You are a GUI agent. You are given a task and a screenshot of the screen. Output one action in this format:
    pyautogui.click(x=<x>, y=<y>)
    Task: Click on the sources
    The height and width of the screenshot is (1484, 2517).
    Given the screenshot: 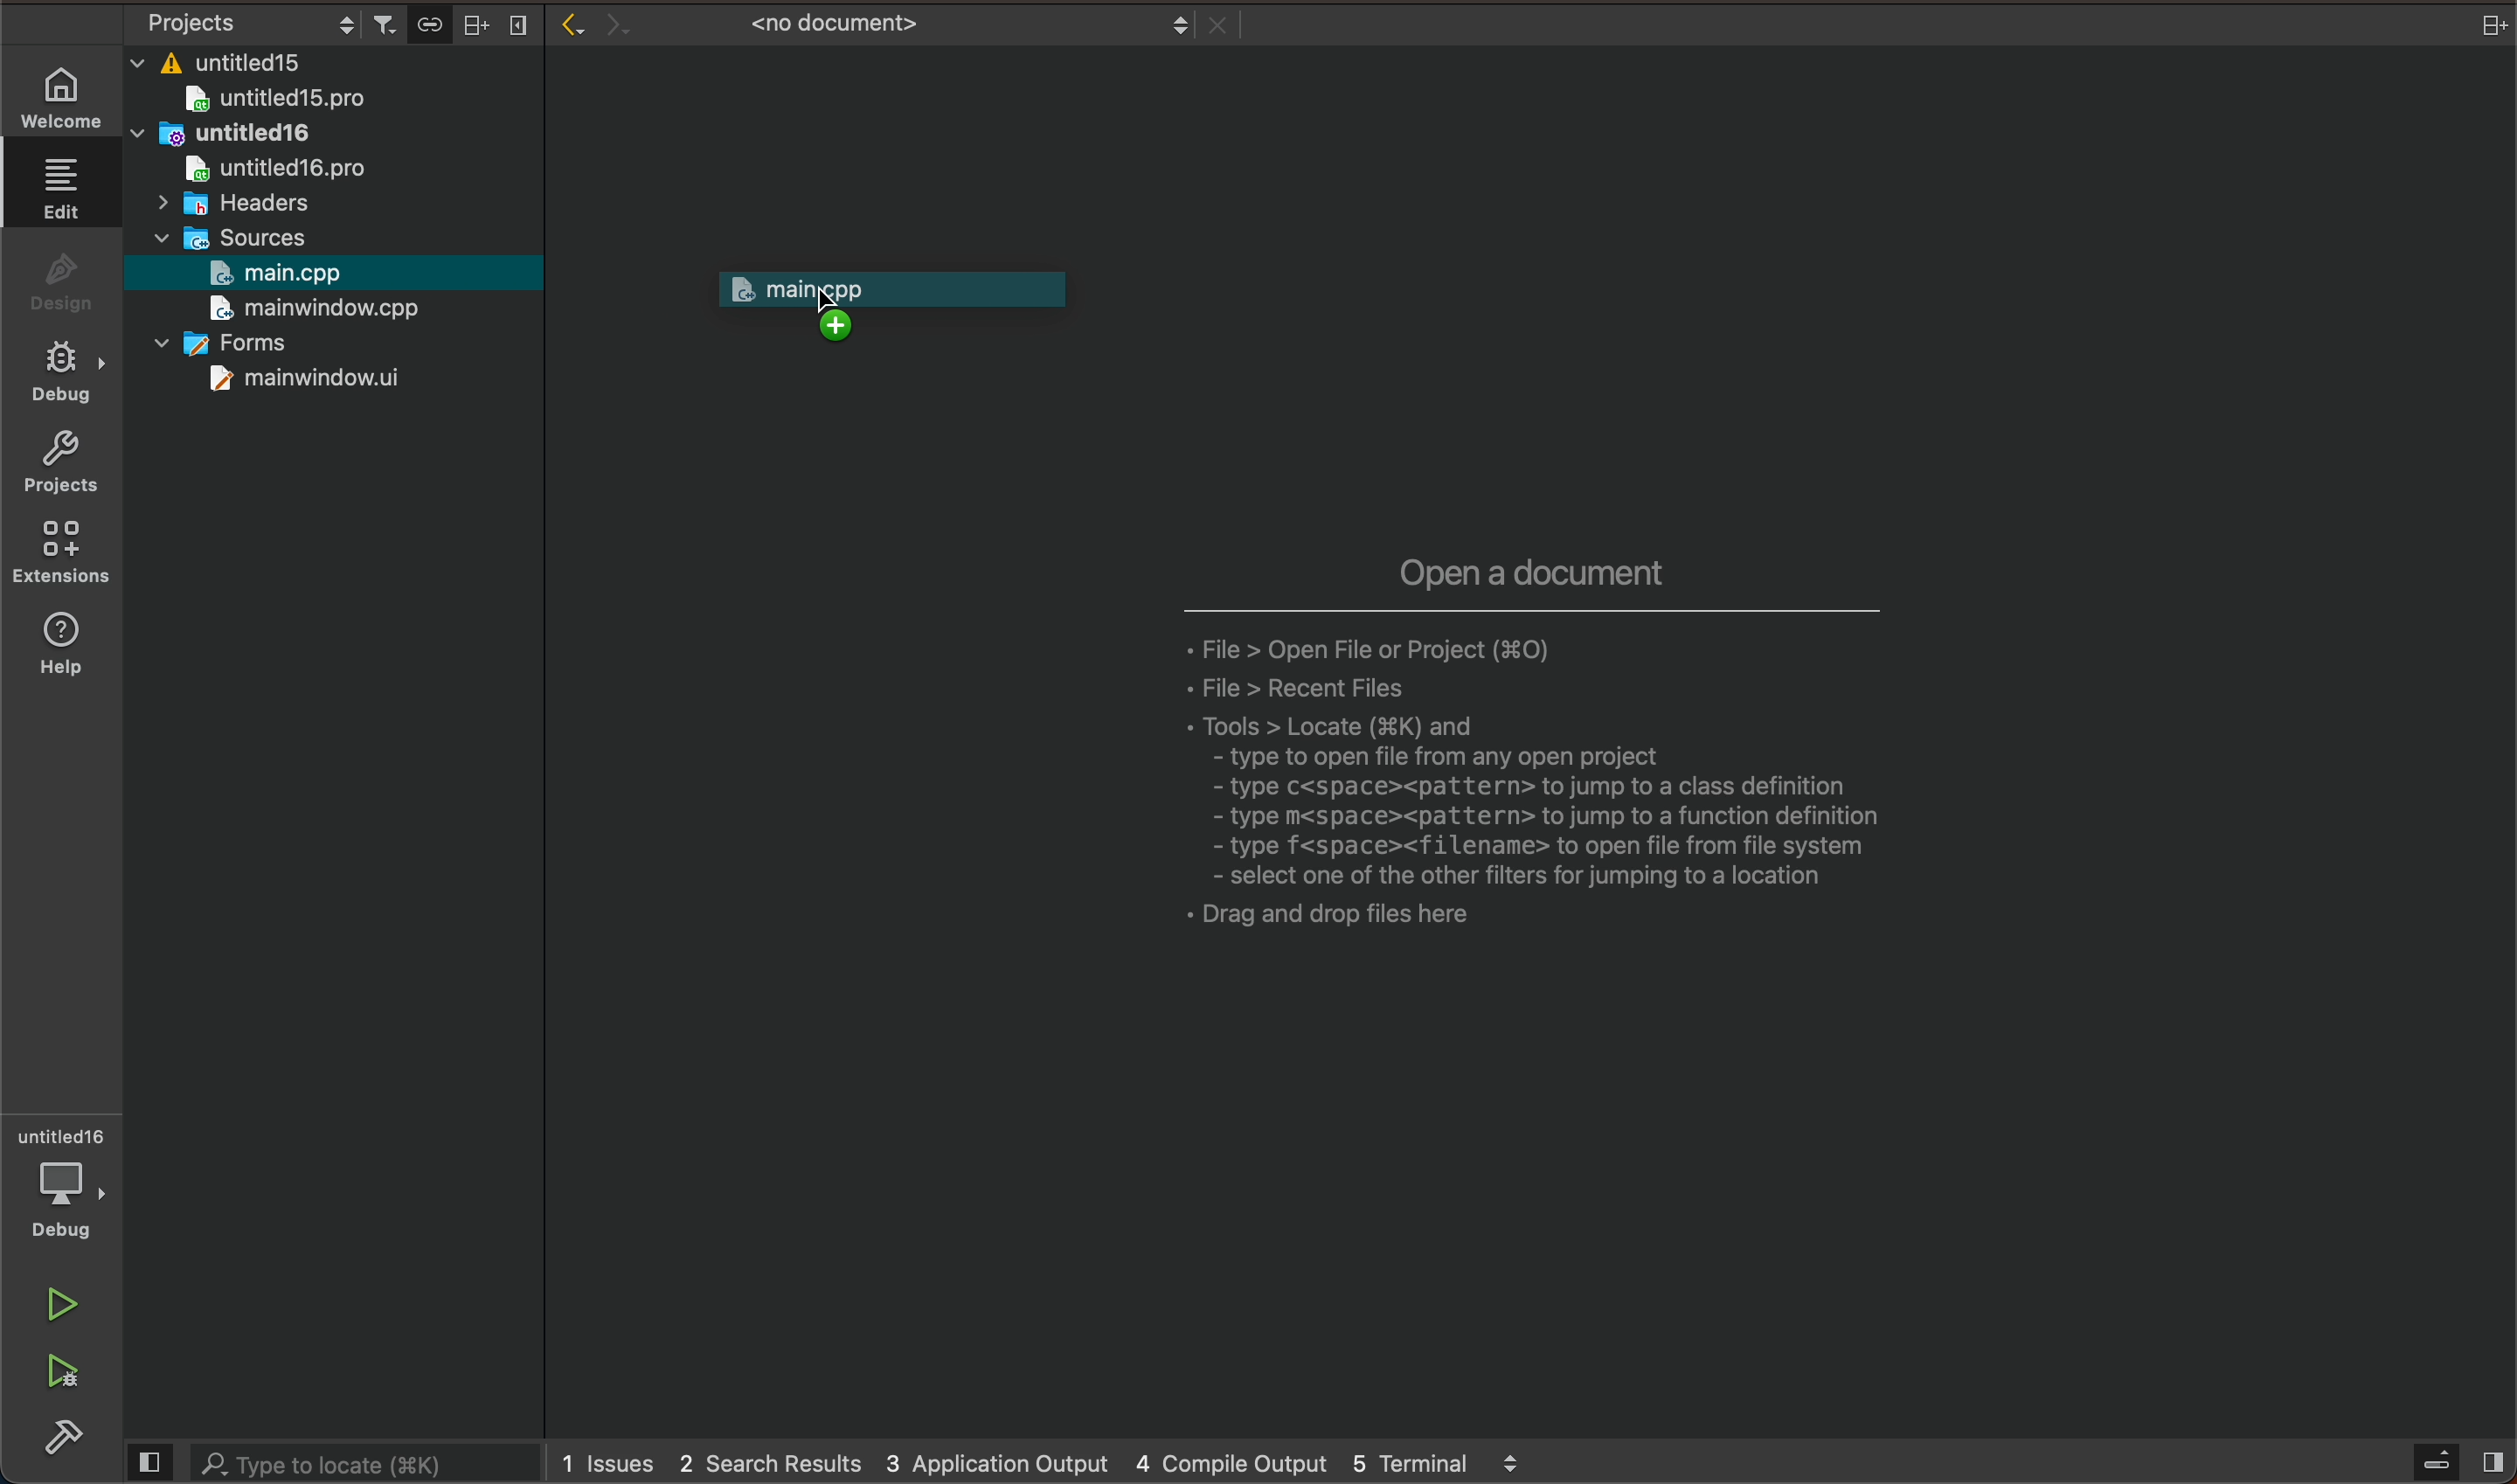 What is the action you would take?
    pyautogui.click(x=248, y=235)
    